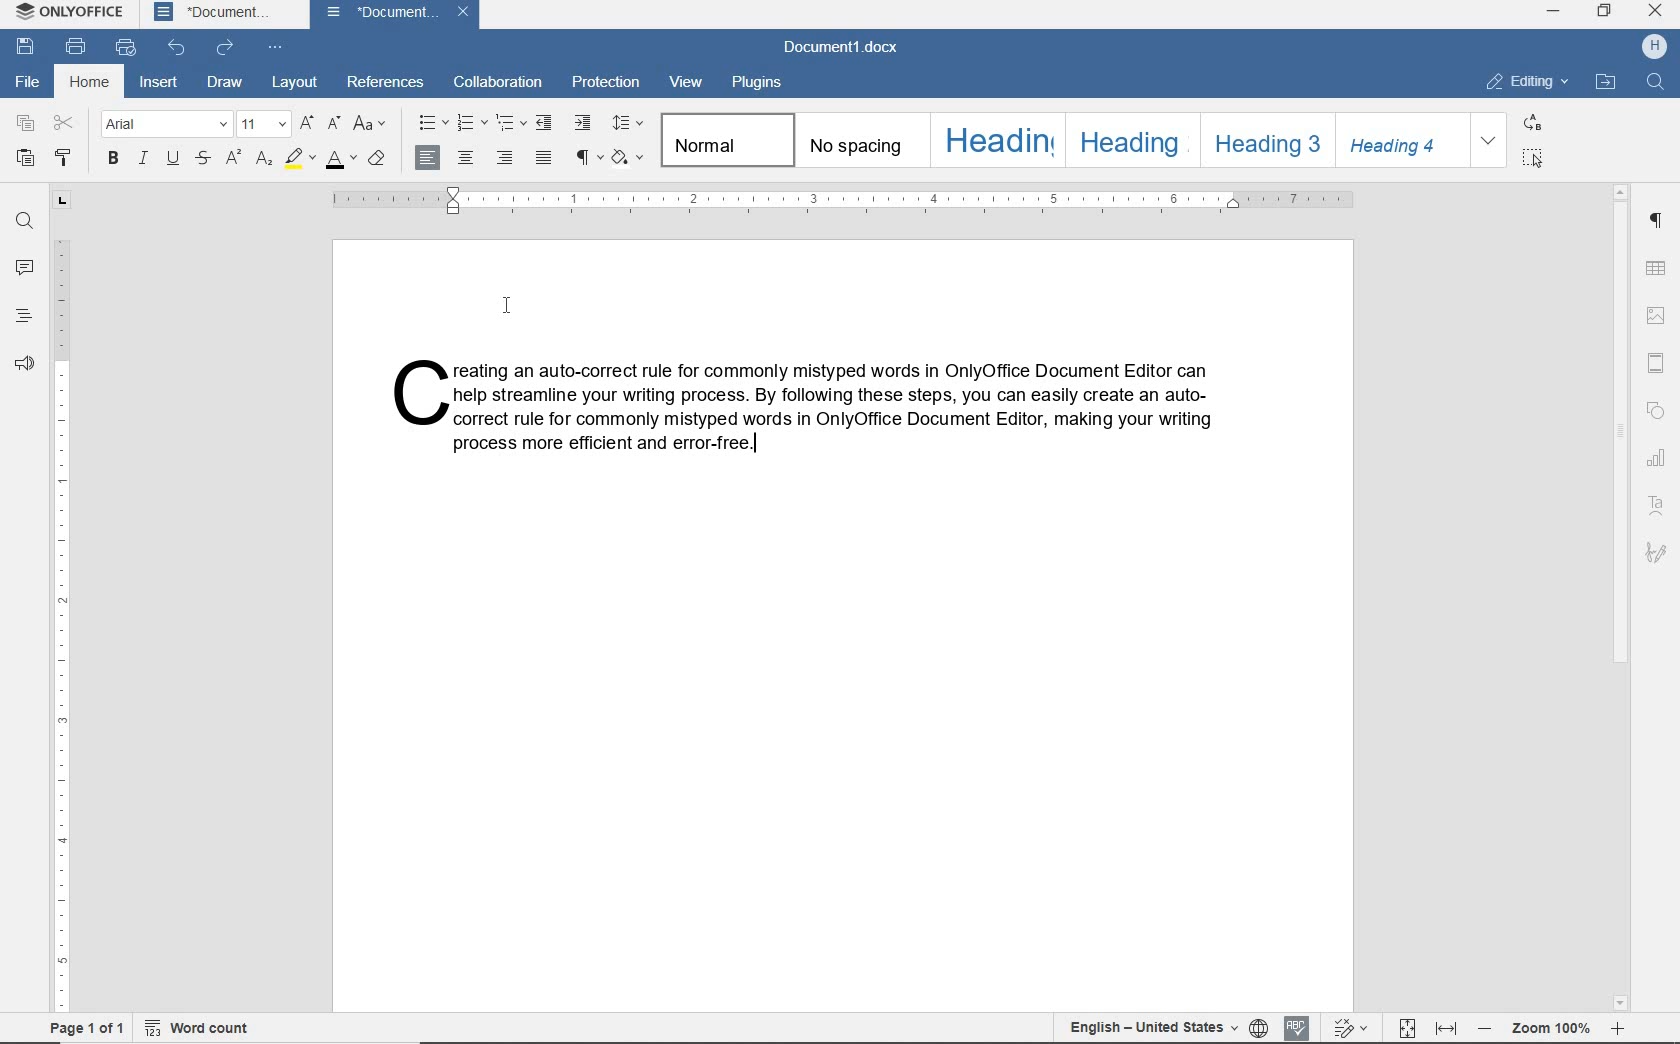 This screenshot has width=1680, height=1044. Describe the element at coordinates (471, 124) in the screenshot. I see `NUMBERING` at that location.